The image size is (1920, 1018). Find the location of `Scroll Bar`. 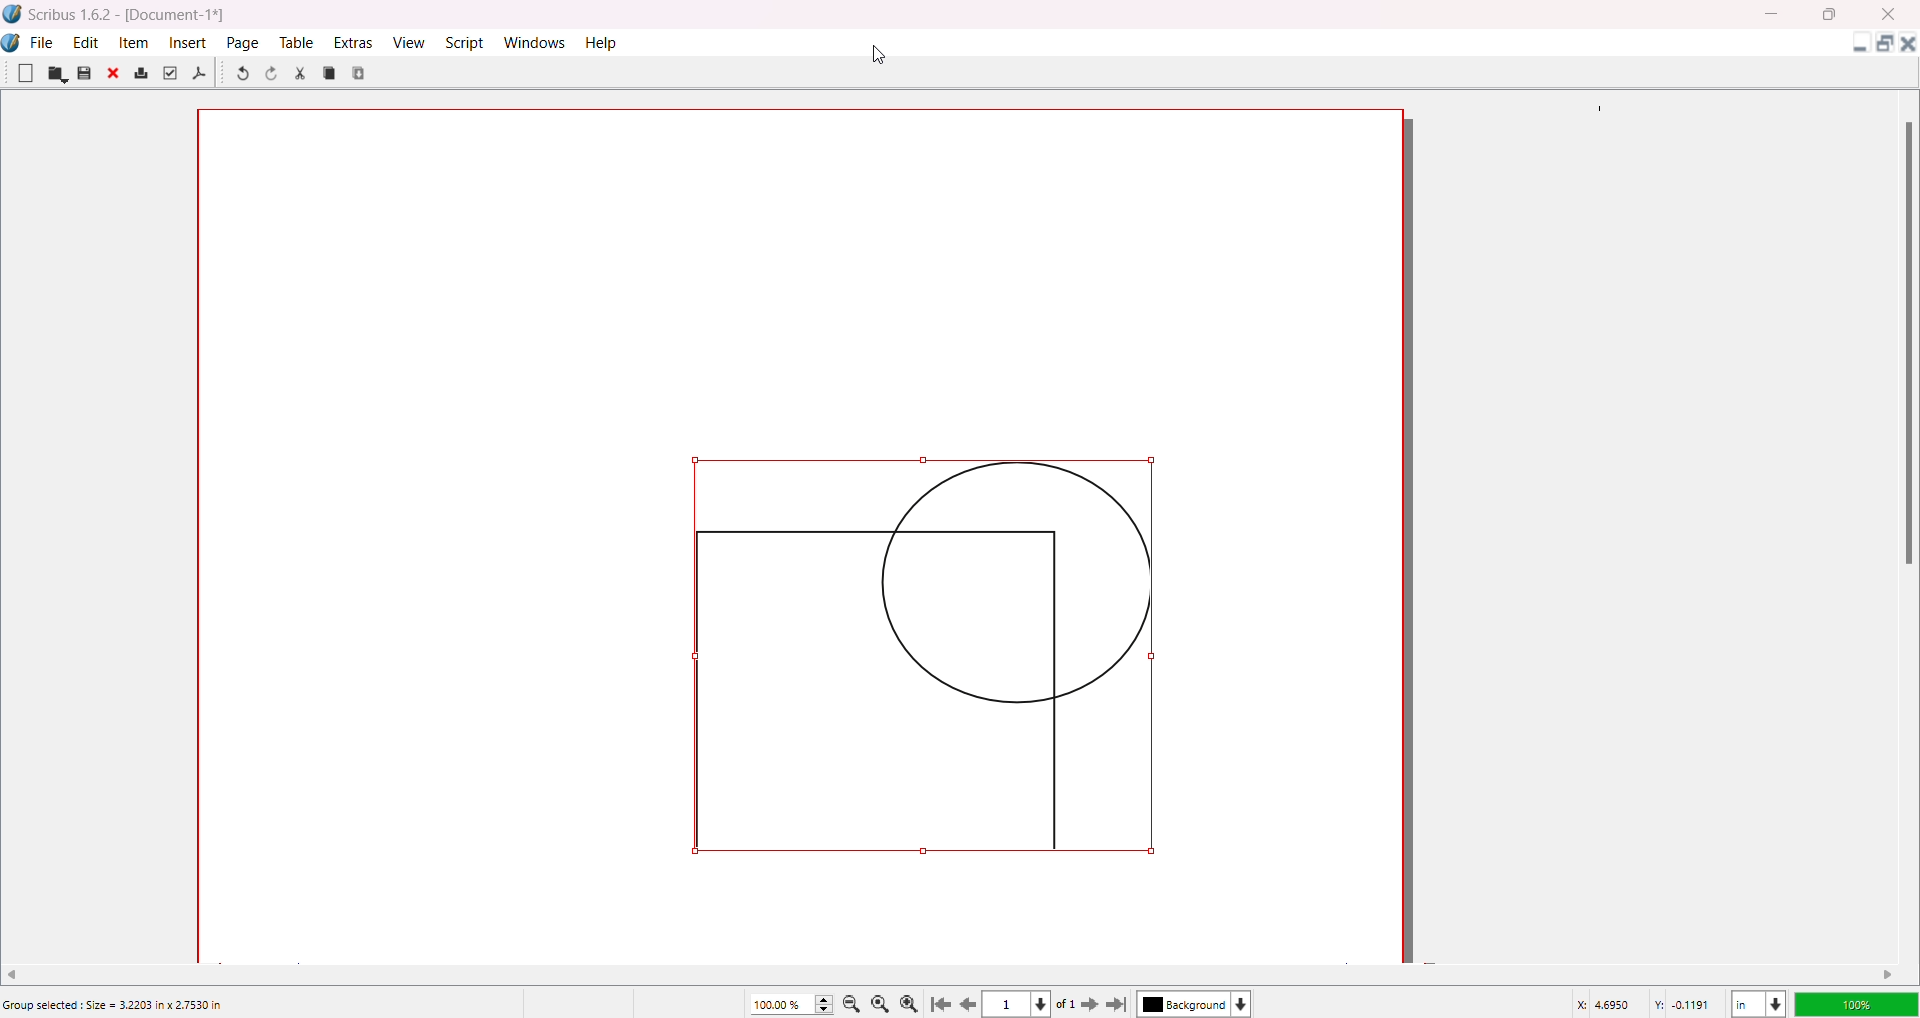

Scroll Bar is located at coordinates (1904, 341).